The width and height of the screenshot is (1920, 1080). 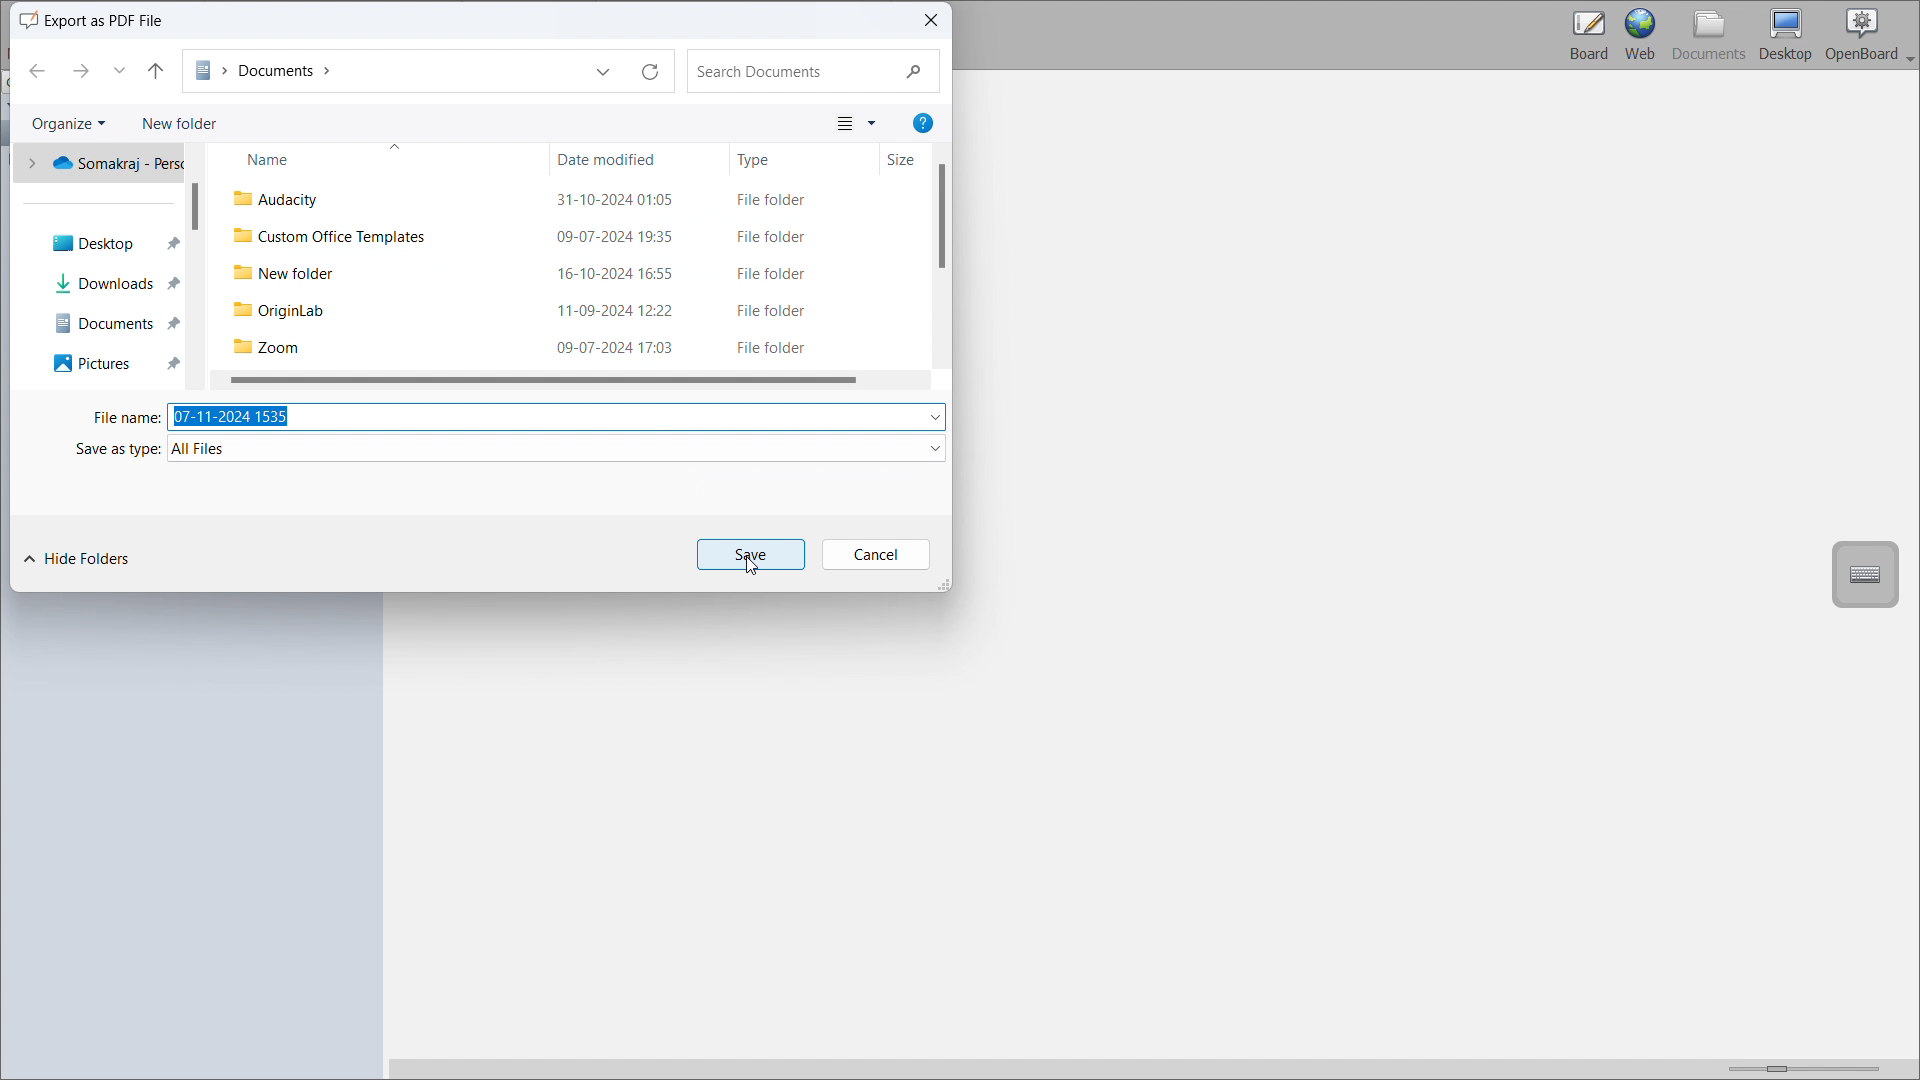 What do you see at coordinates (609, 72) in the screenshot?
I see `dropdown arrow` at bounding box center [609, 72].